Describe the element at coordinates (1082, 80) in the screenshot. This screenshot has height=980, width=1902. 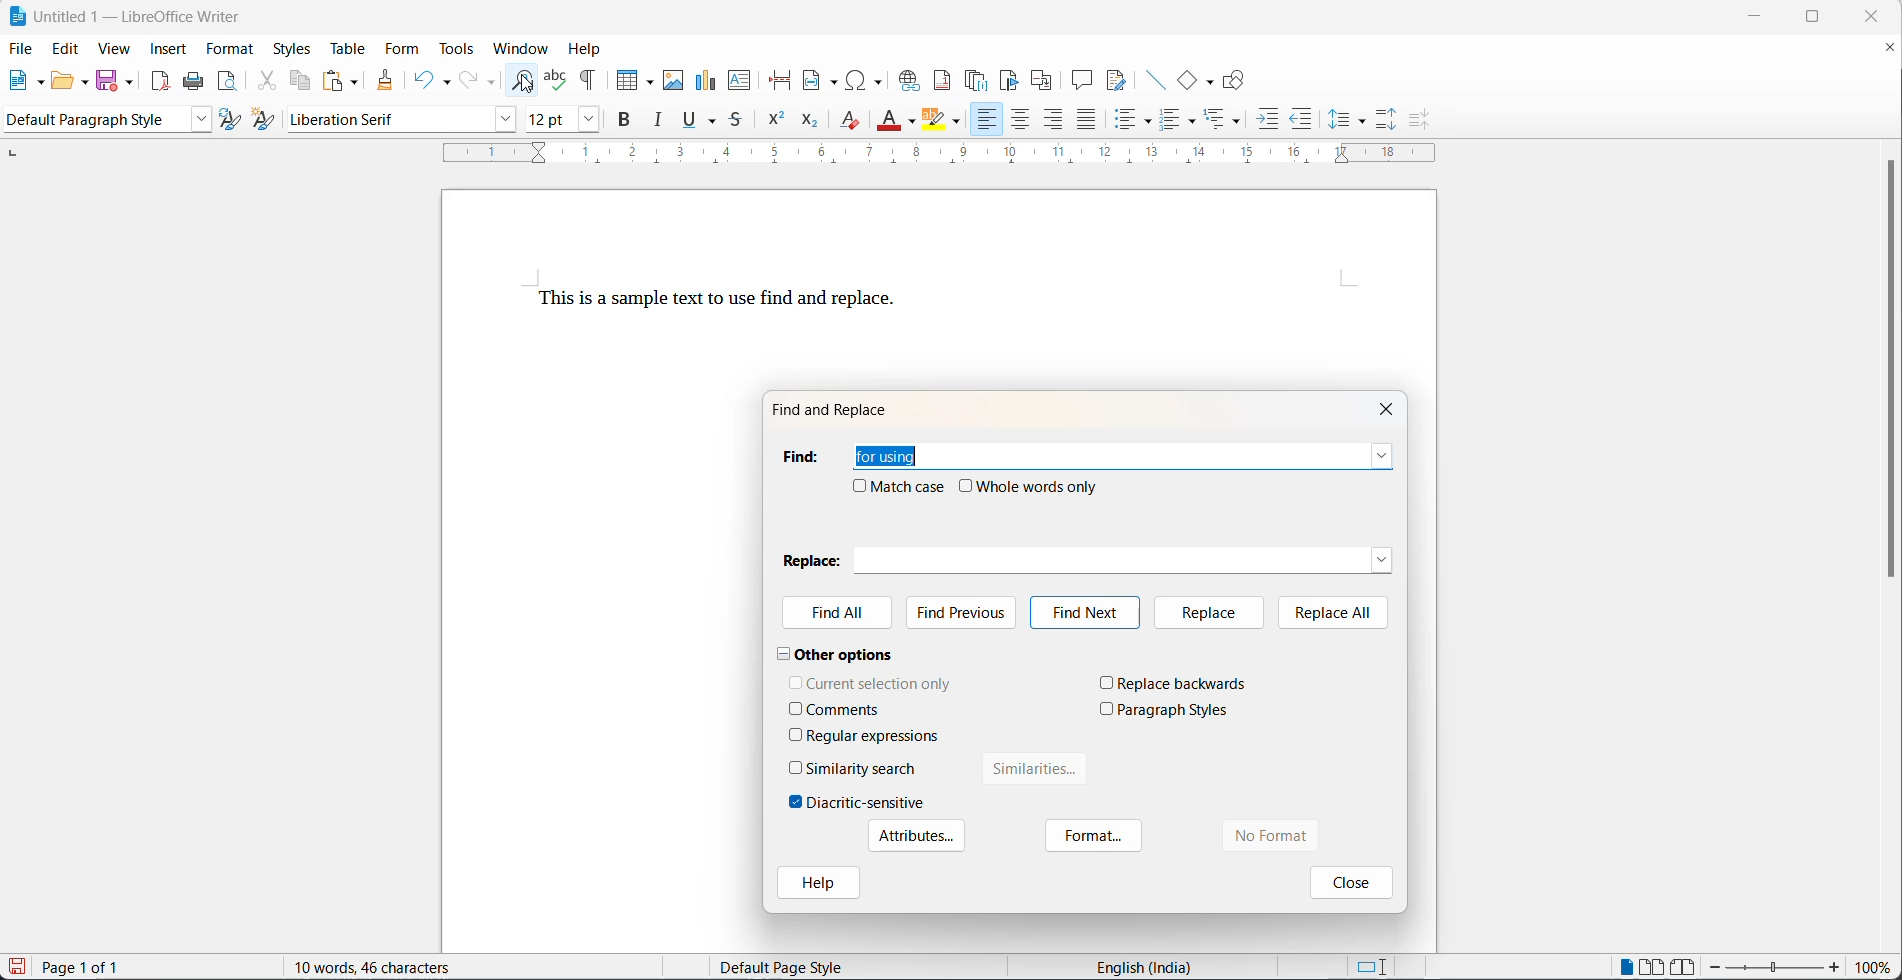
I see `insert comment` at that location.